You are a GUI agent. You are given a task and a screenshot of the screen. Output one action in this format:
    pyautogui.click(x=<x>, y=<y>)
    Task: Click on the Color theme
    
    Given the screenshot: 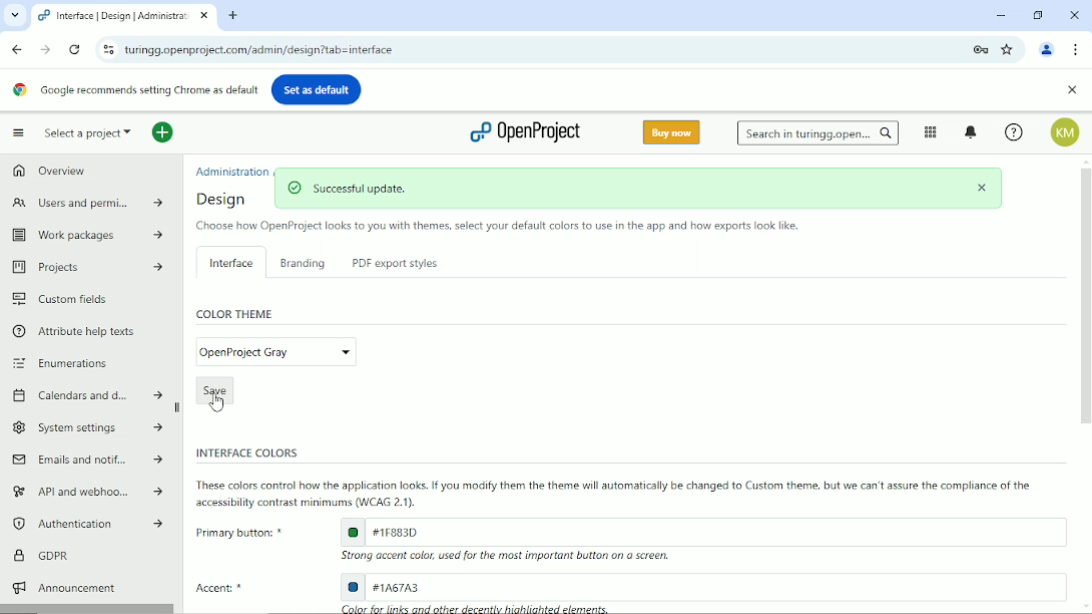 What is the action you would take?
    pyautogui.click(x=236, y=314)
    